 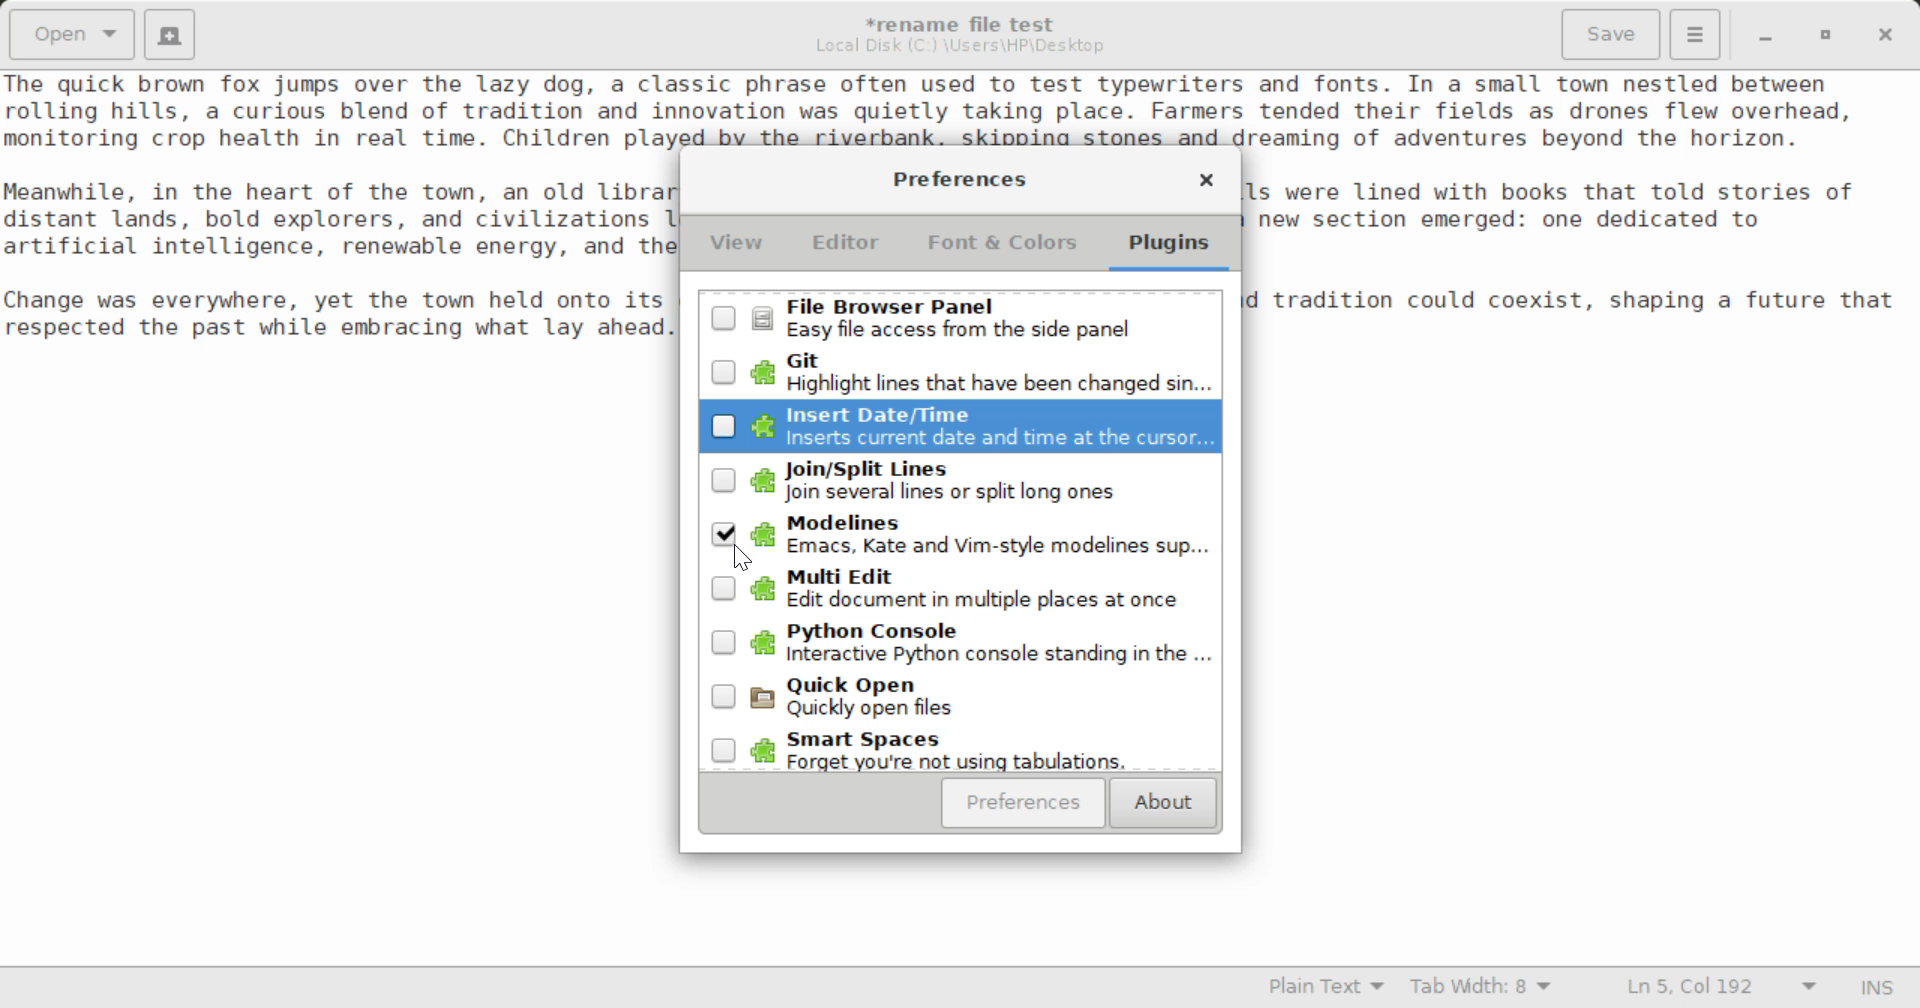 What do you see at coordinates (1826, 35) in the screenshot?
I see `Minimize` at bounding box center [1826, 35].